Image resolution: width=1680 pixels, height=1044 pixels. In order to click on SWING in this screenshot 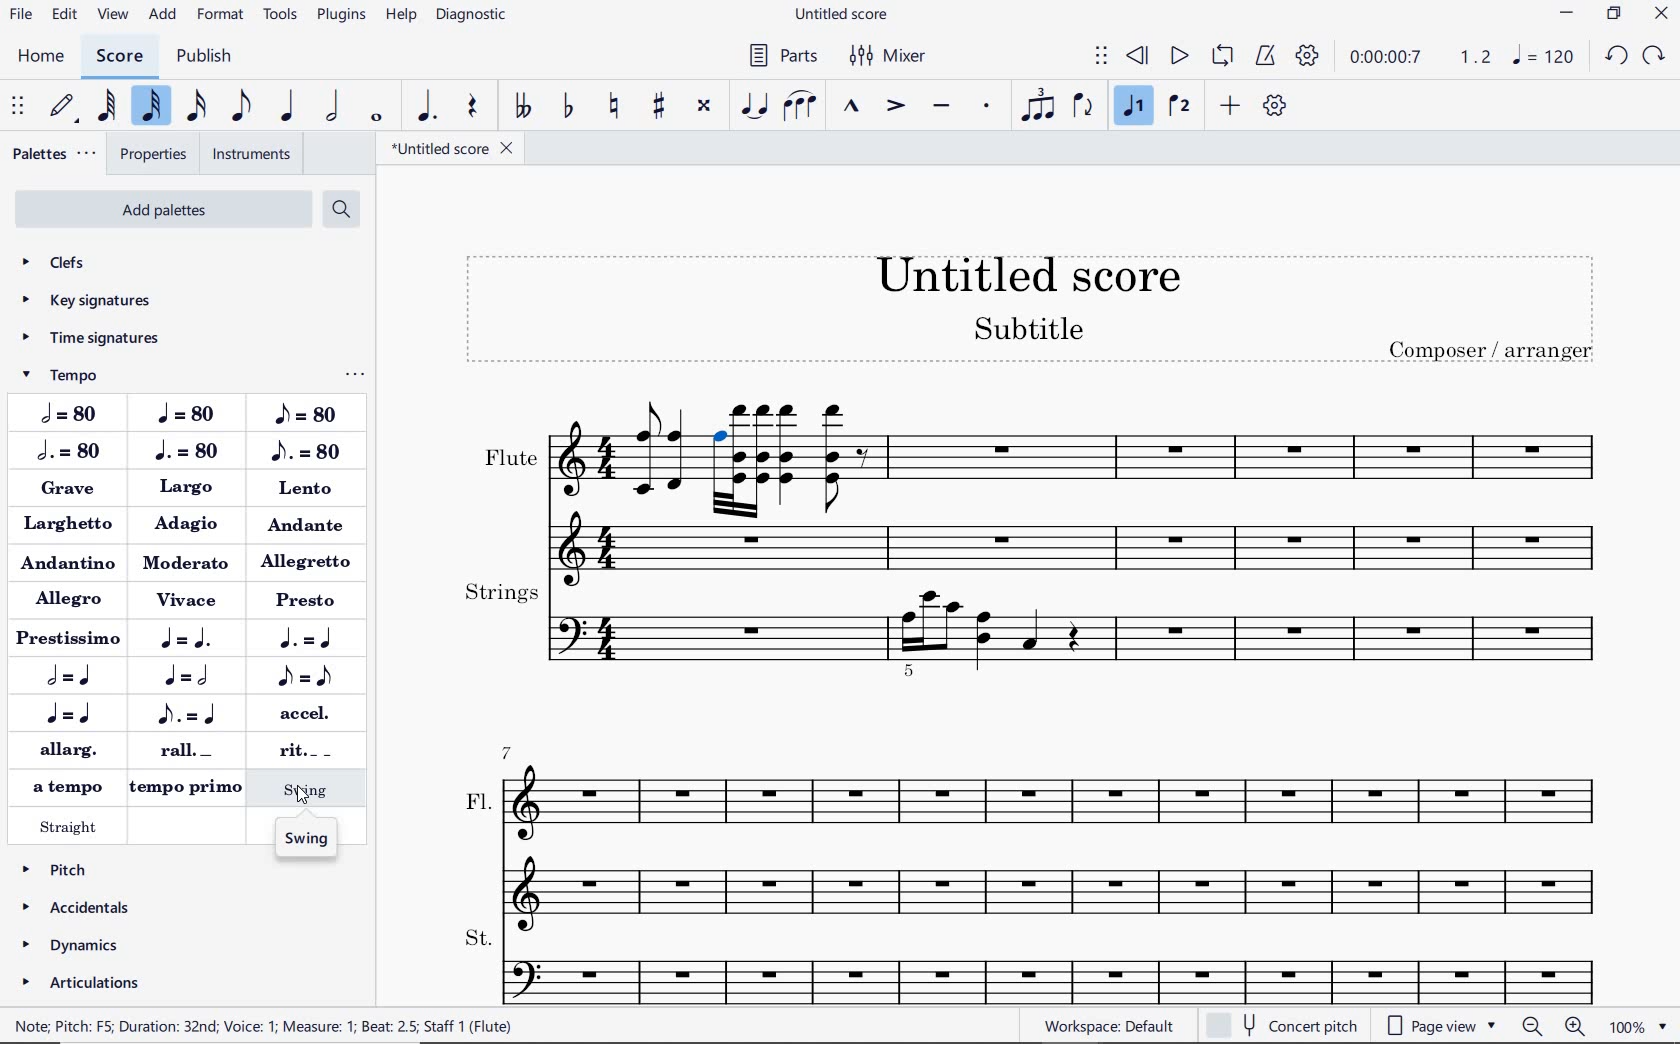, I will do `click(308, 790)`.